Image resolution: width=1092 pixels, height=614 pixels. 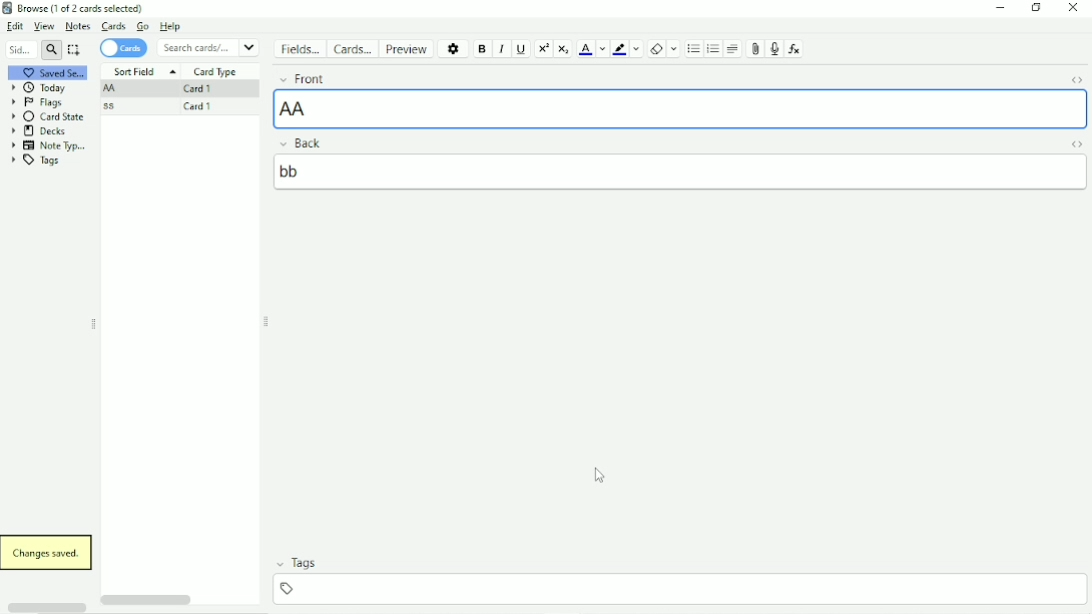 I want to click on Back, so click(x=313, y=144).